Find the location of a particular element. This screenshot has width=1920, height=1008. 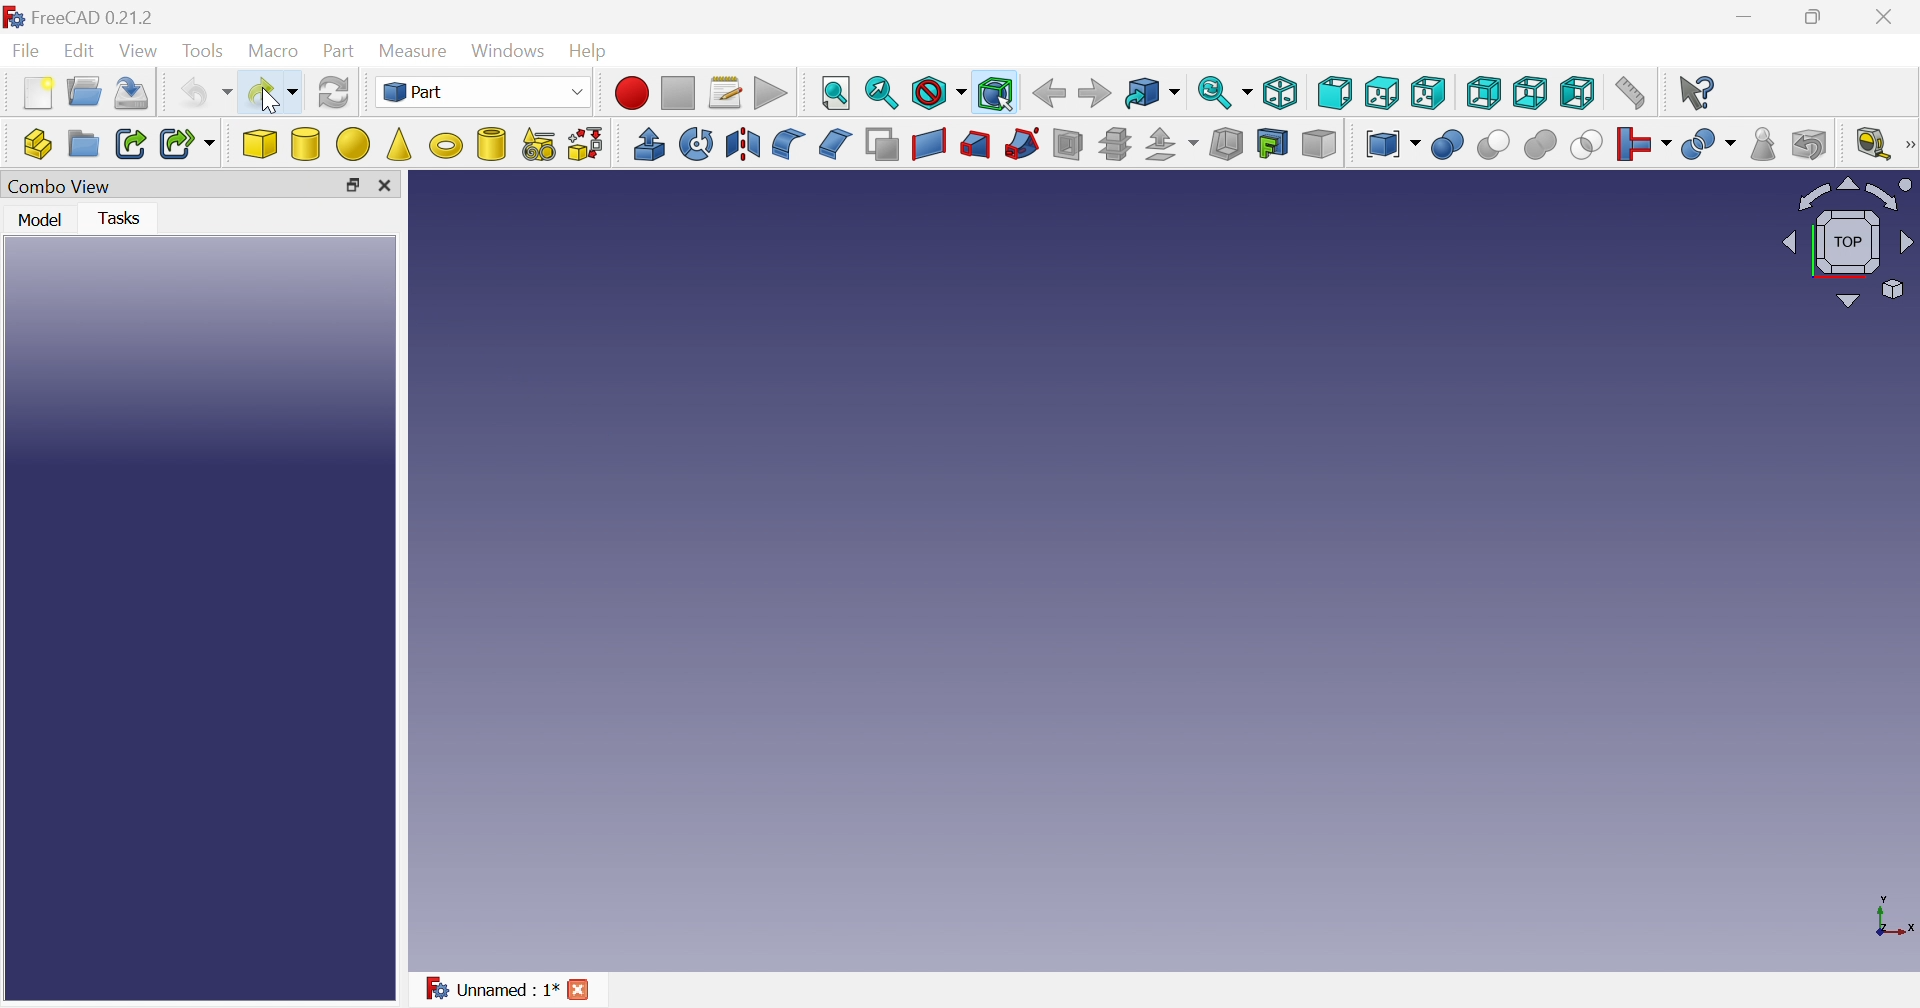

Measure is located at coordinates (416, 52).